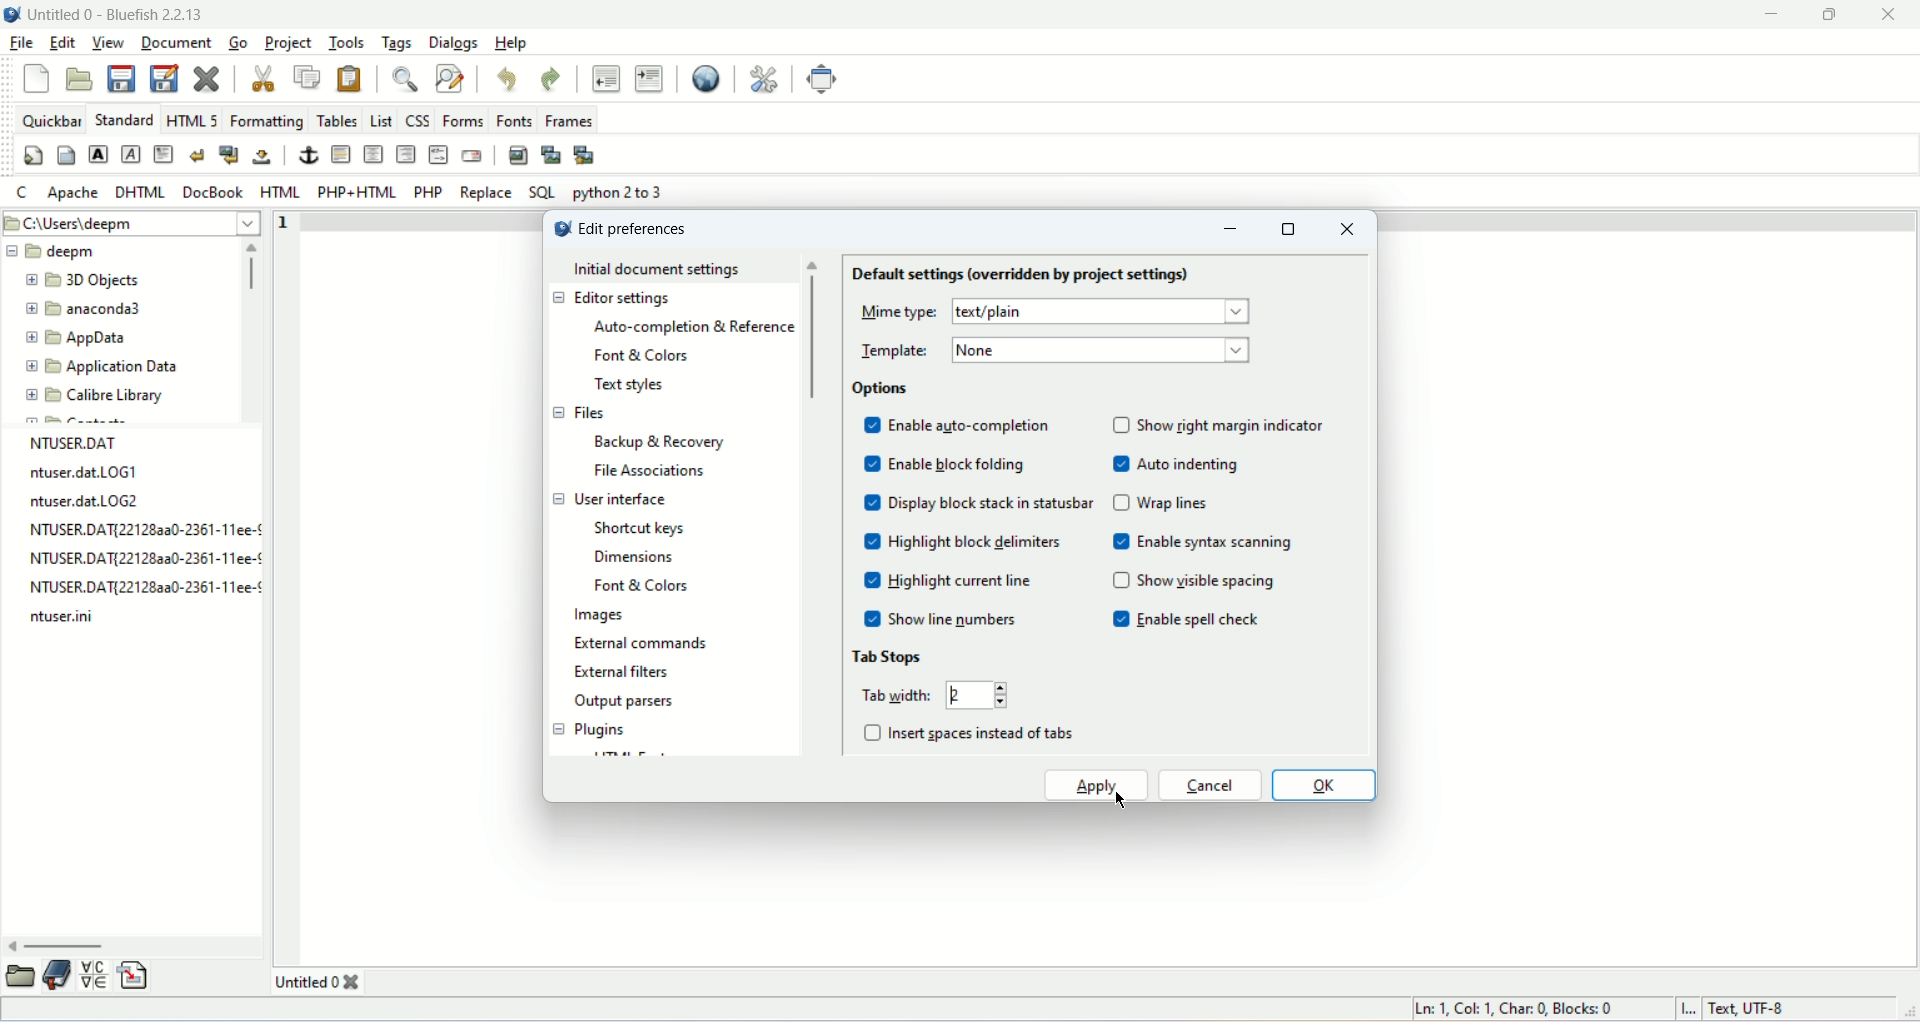  What do you see at coordinates (985, 735) in the screenshot?
I see `insert spaces instead of tabs` at bounding box center [985, 735].